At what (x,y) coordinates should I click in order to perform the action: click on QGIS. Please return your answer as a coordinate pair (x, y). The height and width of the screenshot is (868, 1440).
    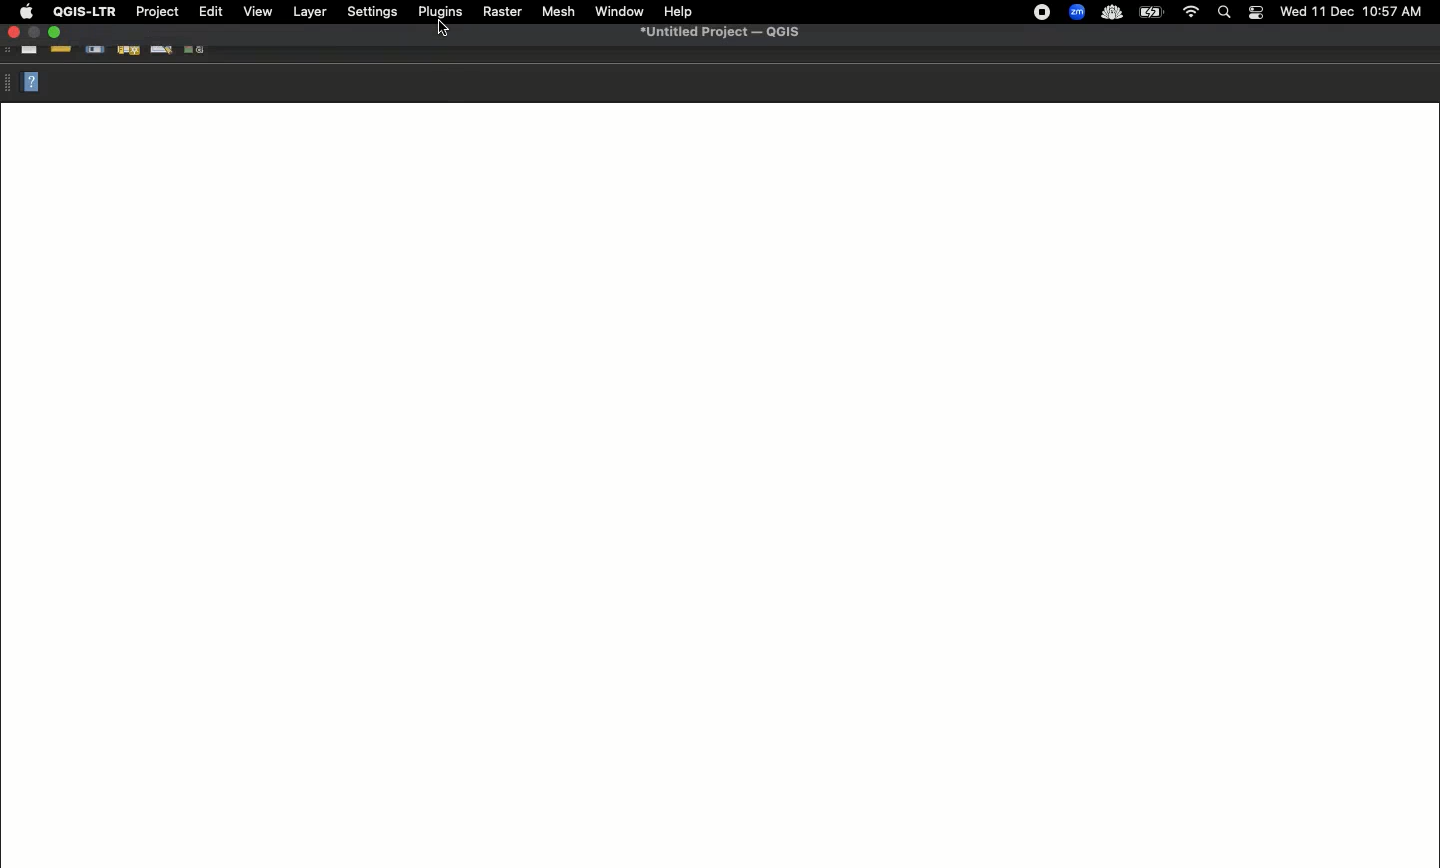
    Looking at the image, I should click on (84, 12).